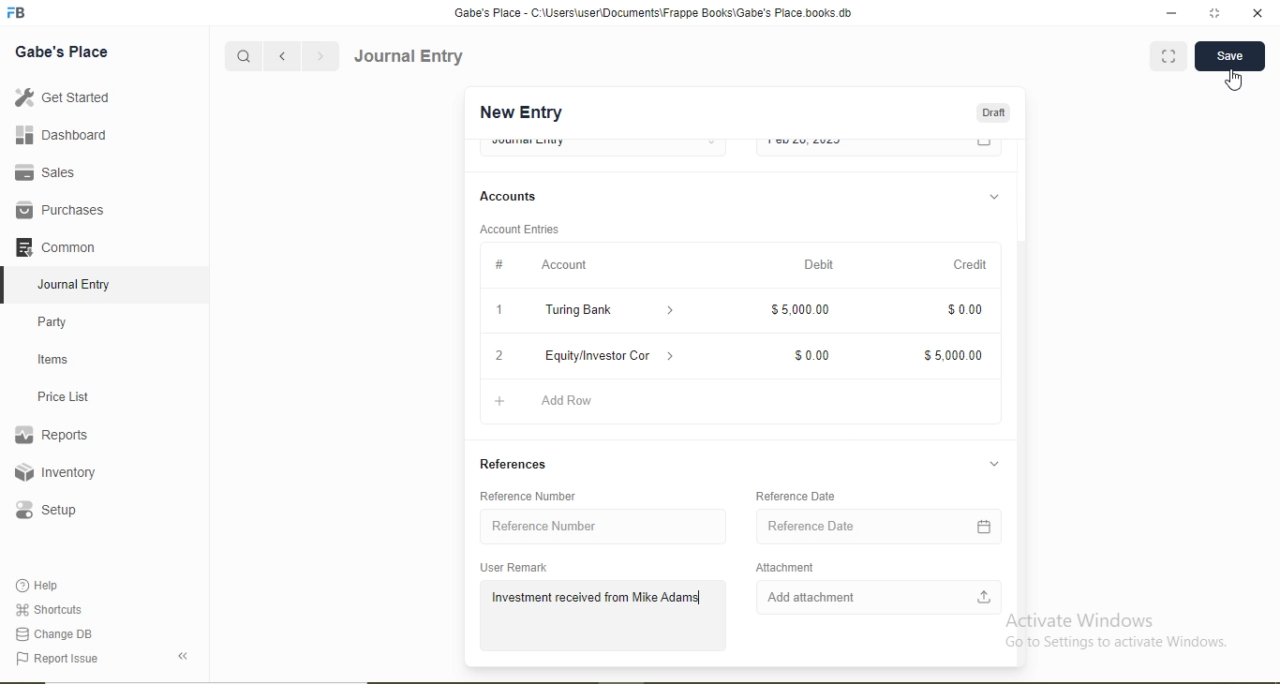  Describe the element at coordinates (514, 464) in the screenshot. I see `References` at that location.